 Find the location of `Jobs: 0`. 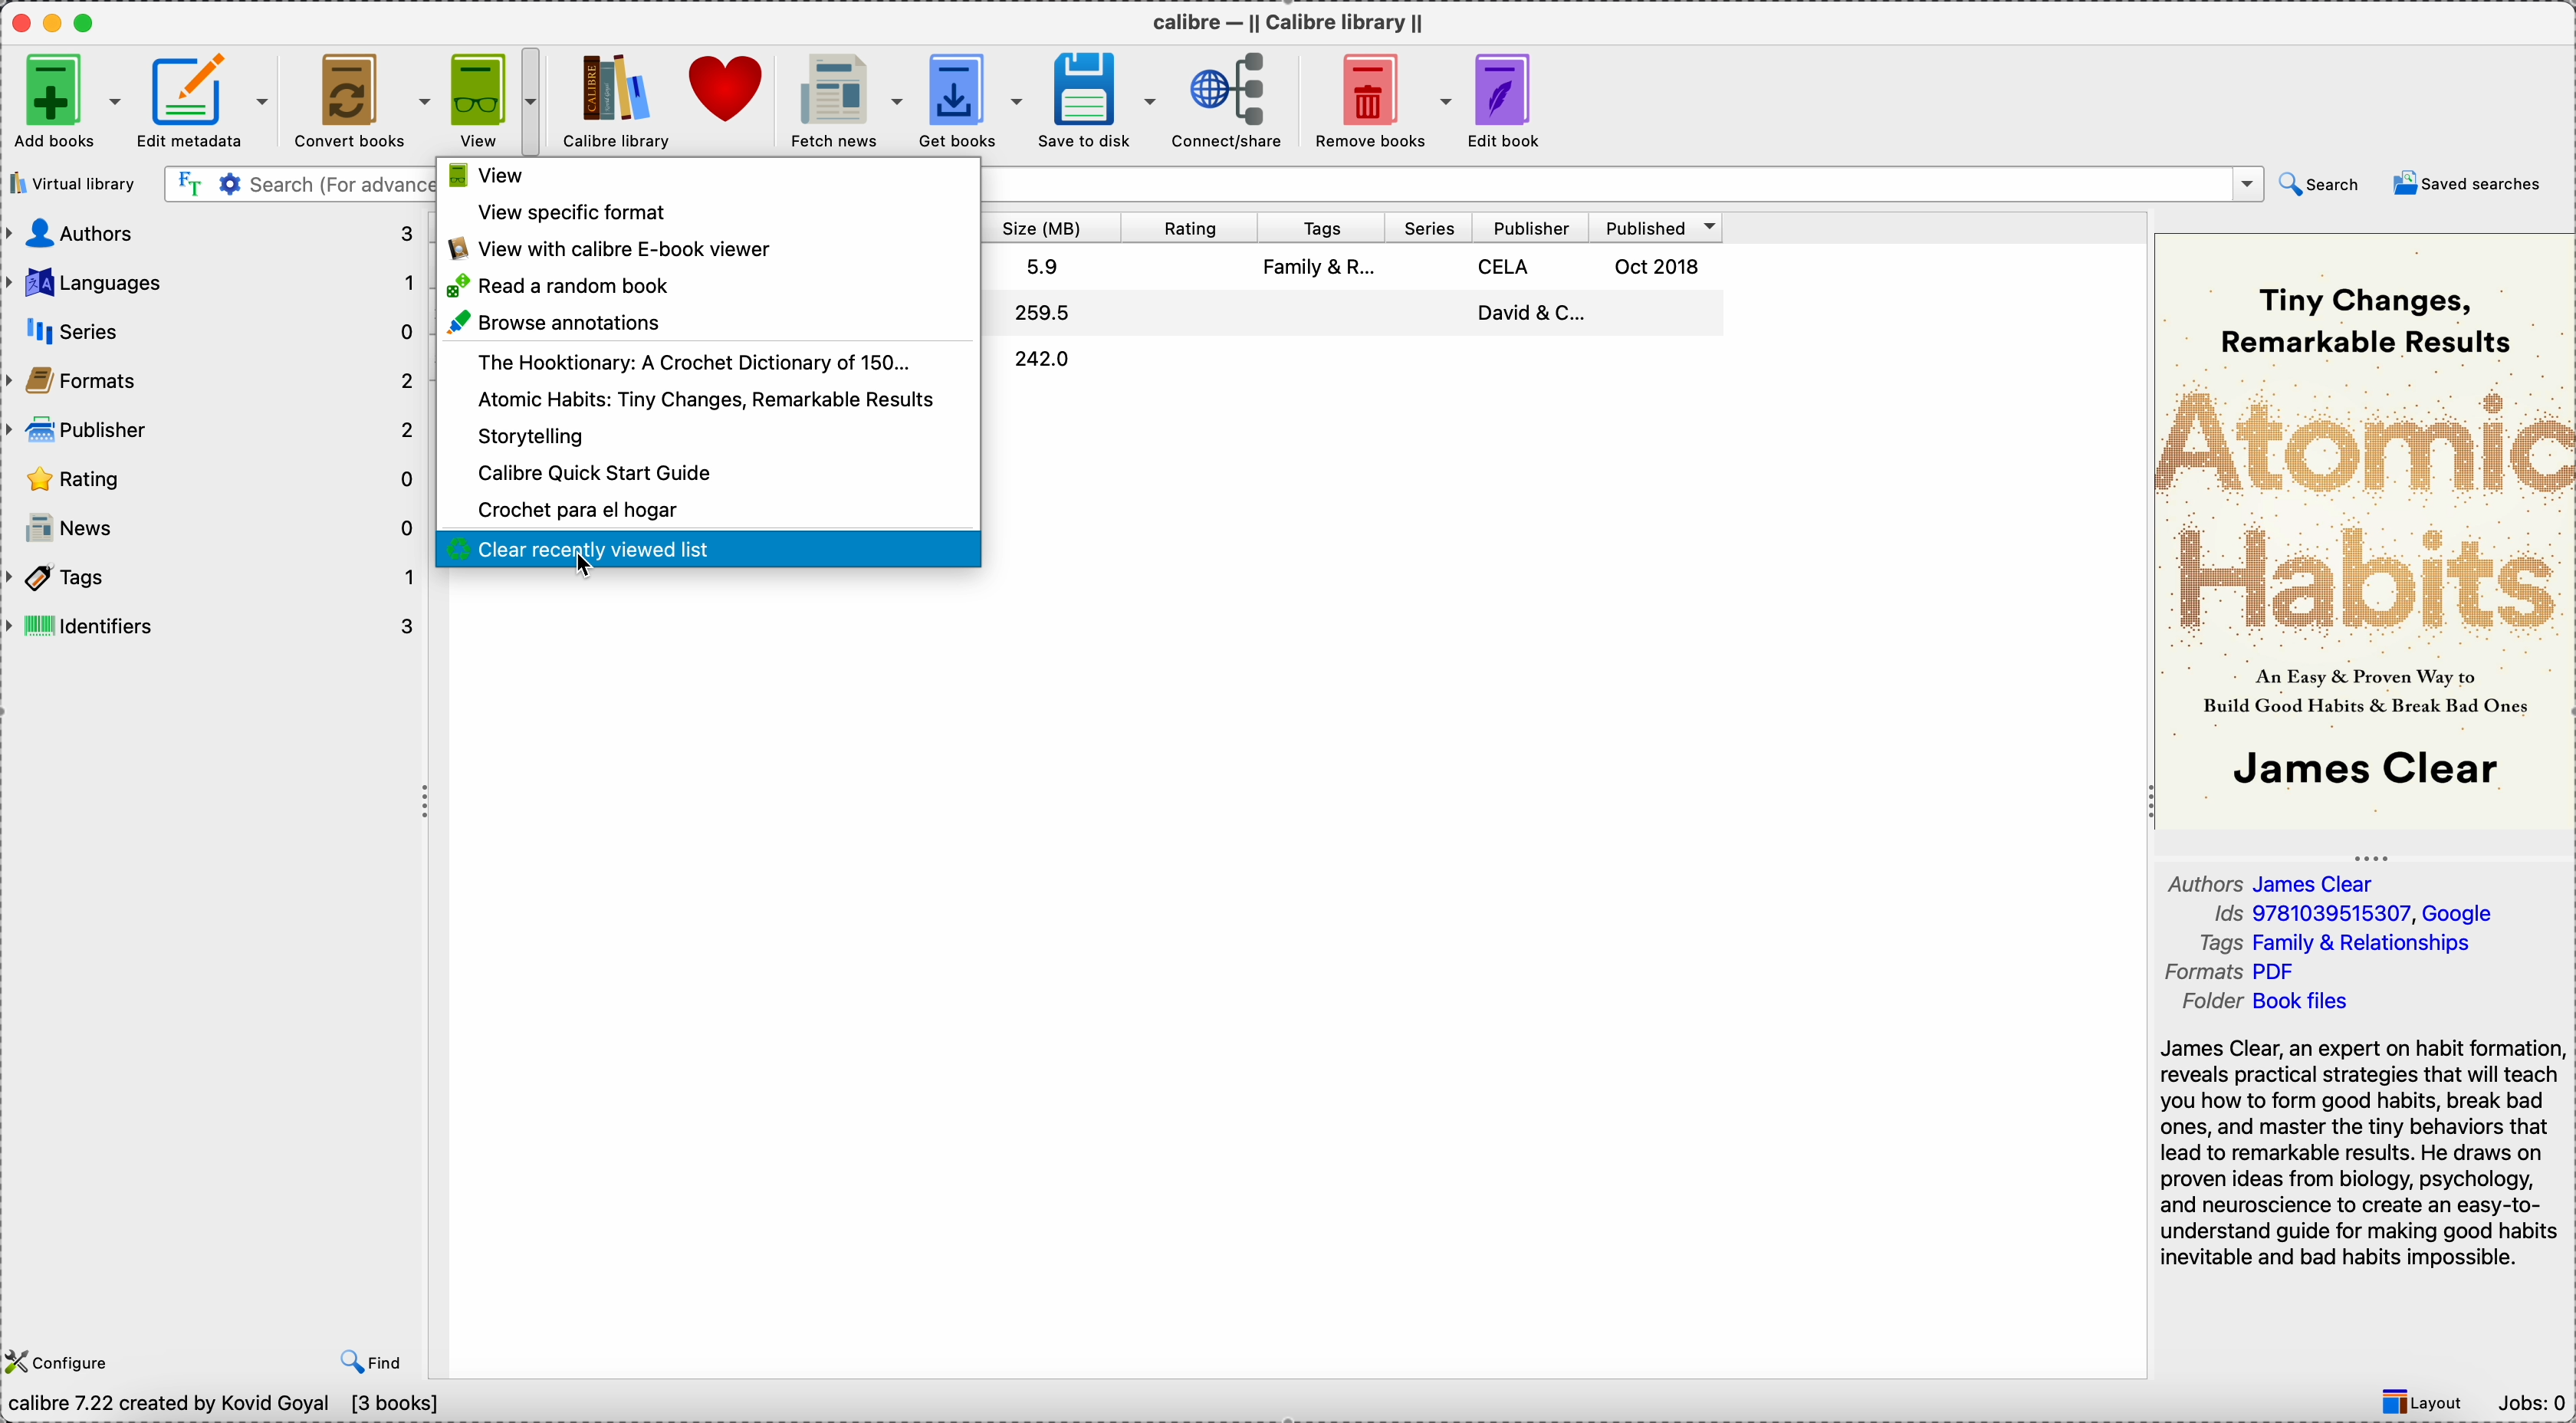

Jobs: 0 is located at coordinates (2531, 1406).